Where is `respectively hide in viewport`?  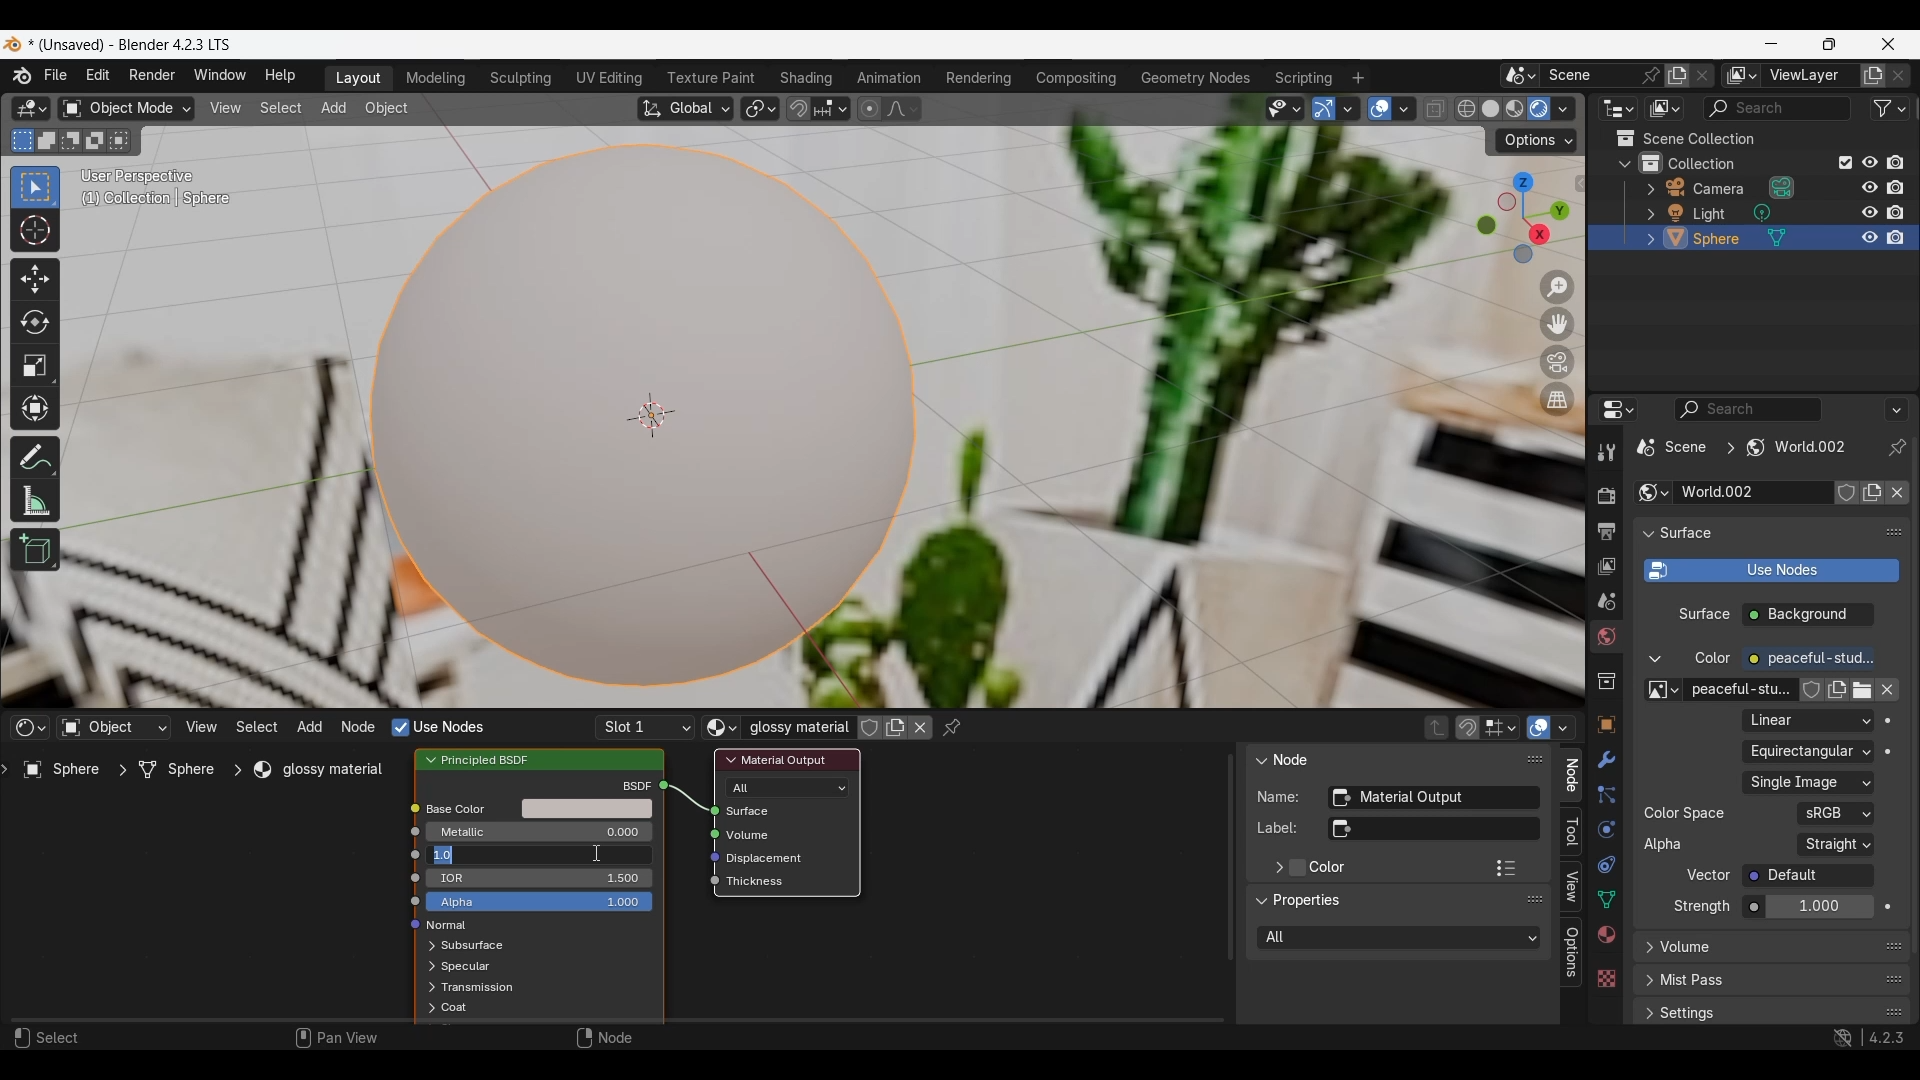
respectively hide in viewport is located at coordinates (1867, 237).